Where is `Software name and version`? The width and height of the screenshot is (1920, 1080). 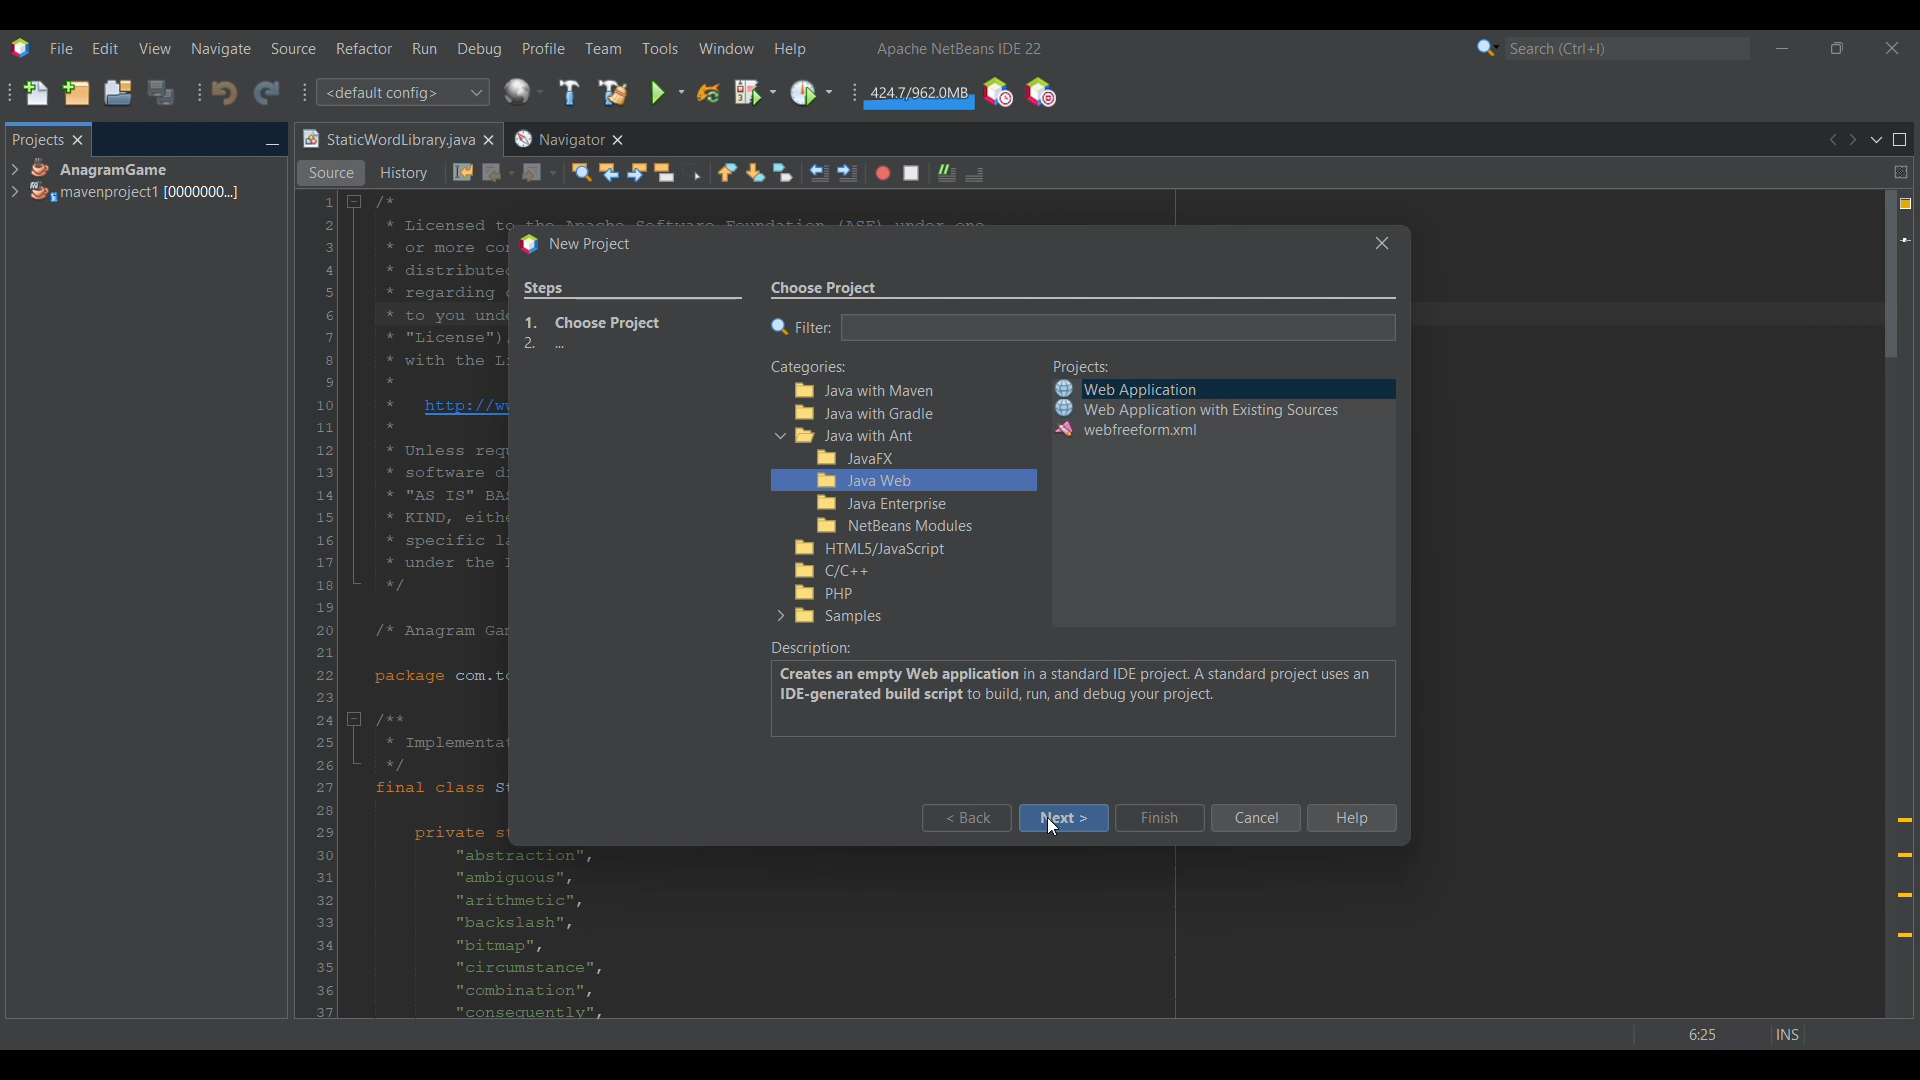
Software name and version is located at coordinates (960, 48).